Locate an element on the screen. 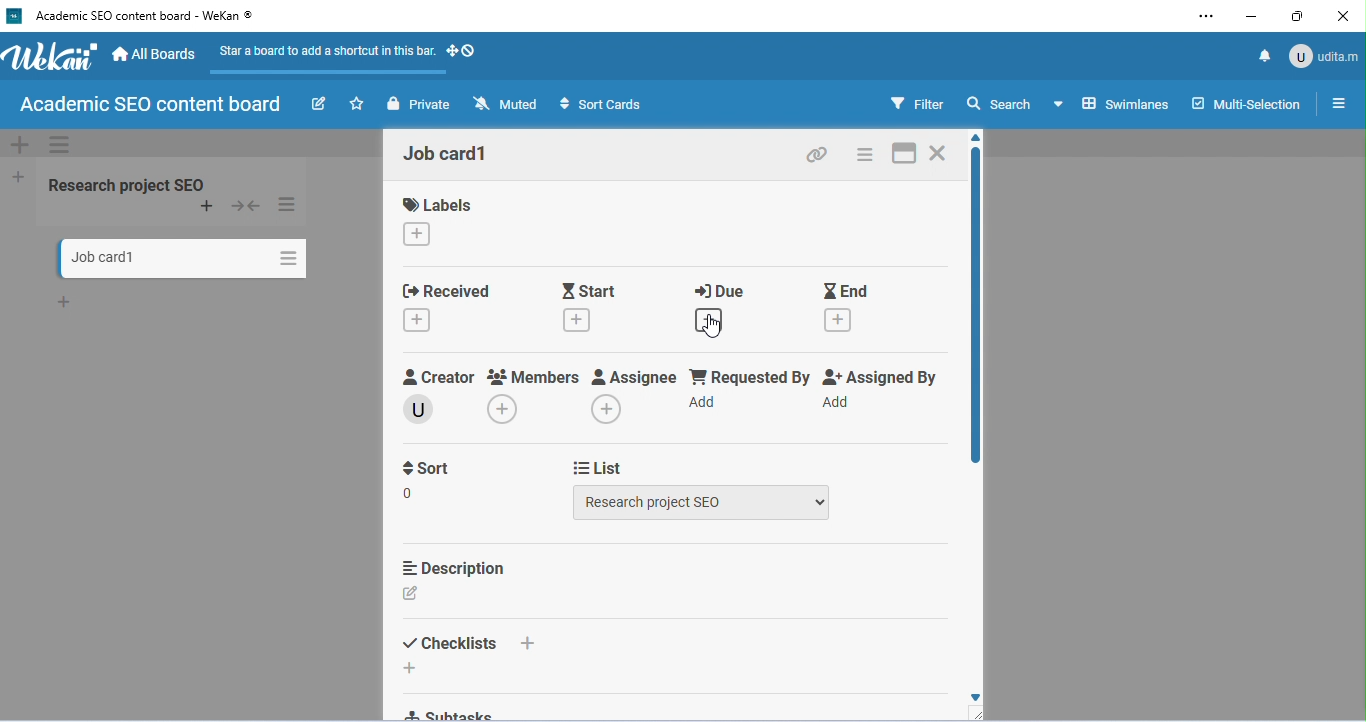 This screenshot has width=1366, height=722. add checklist to top  is located at coordinates (528, 643).